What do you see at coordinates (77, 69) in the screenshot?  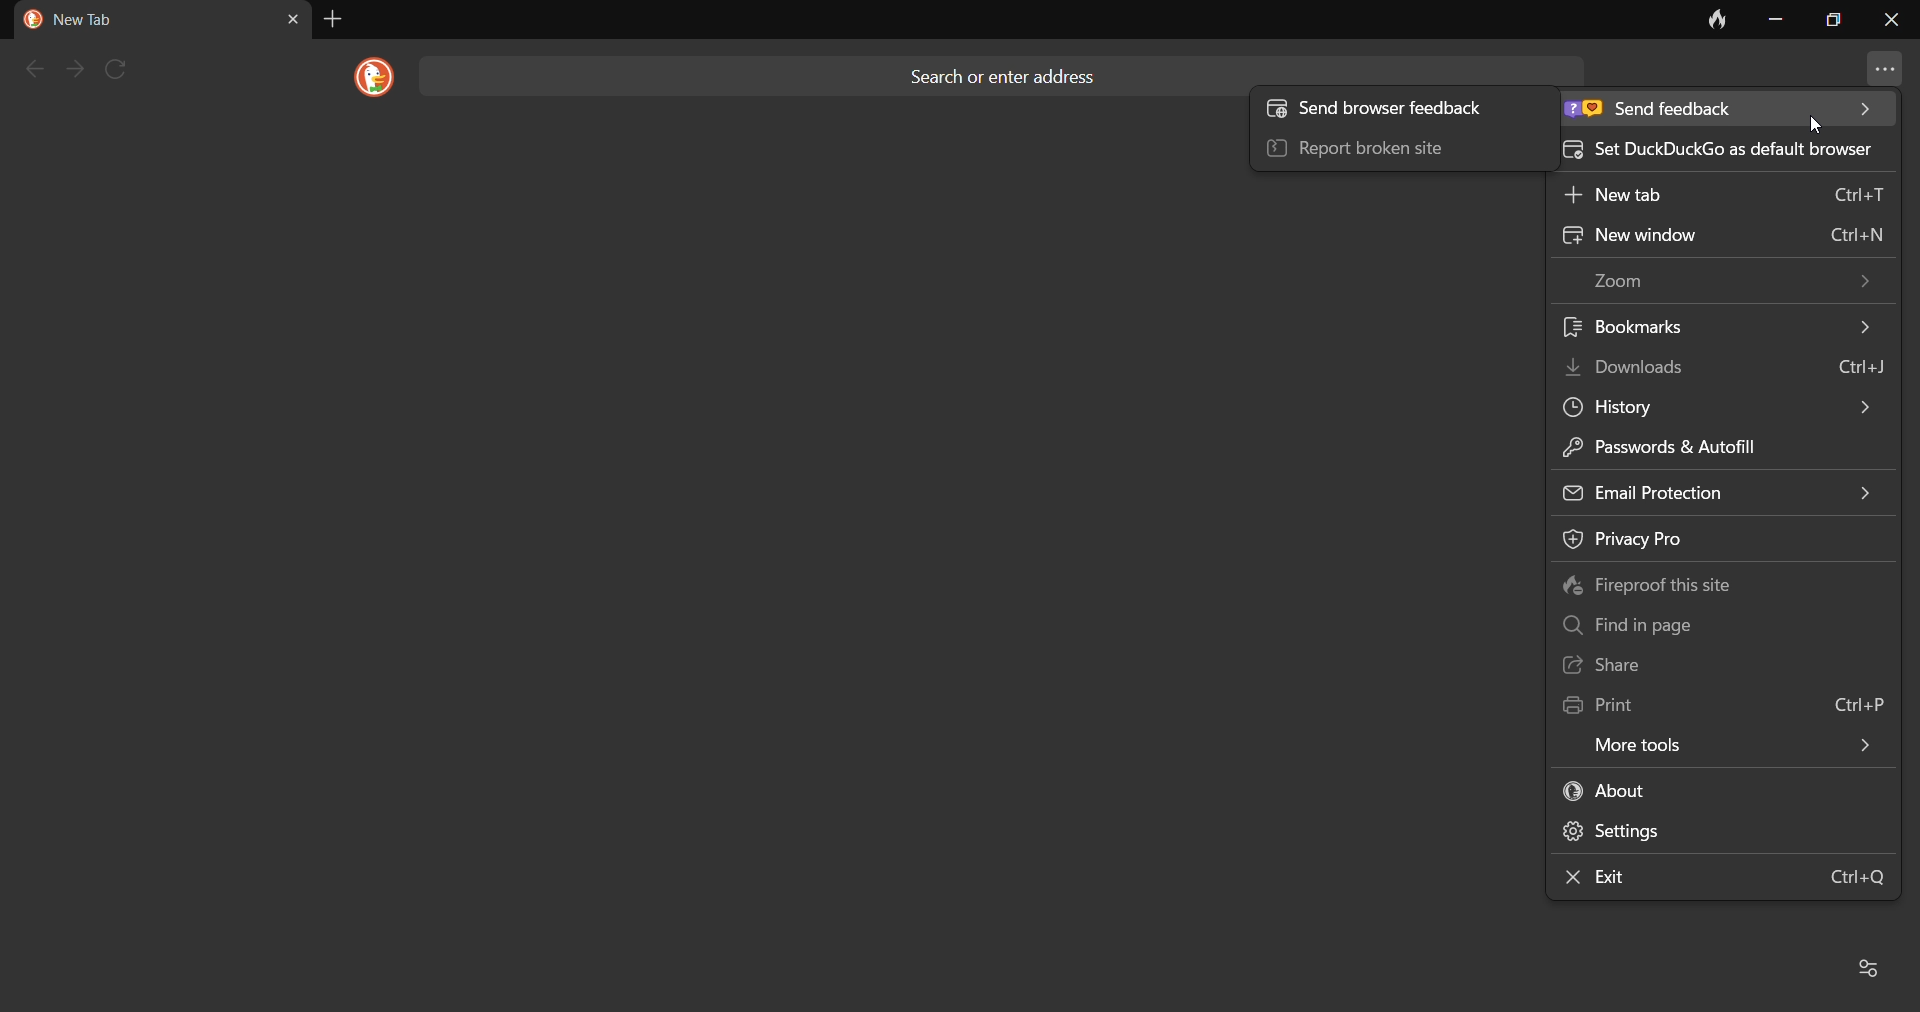 I see `next` at bounding box center [77, 69].